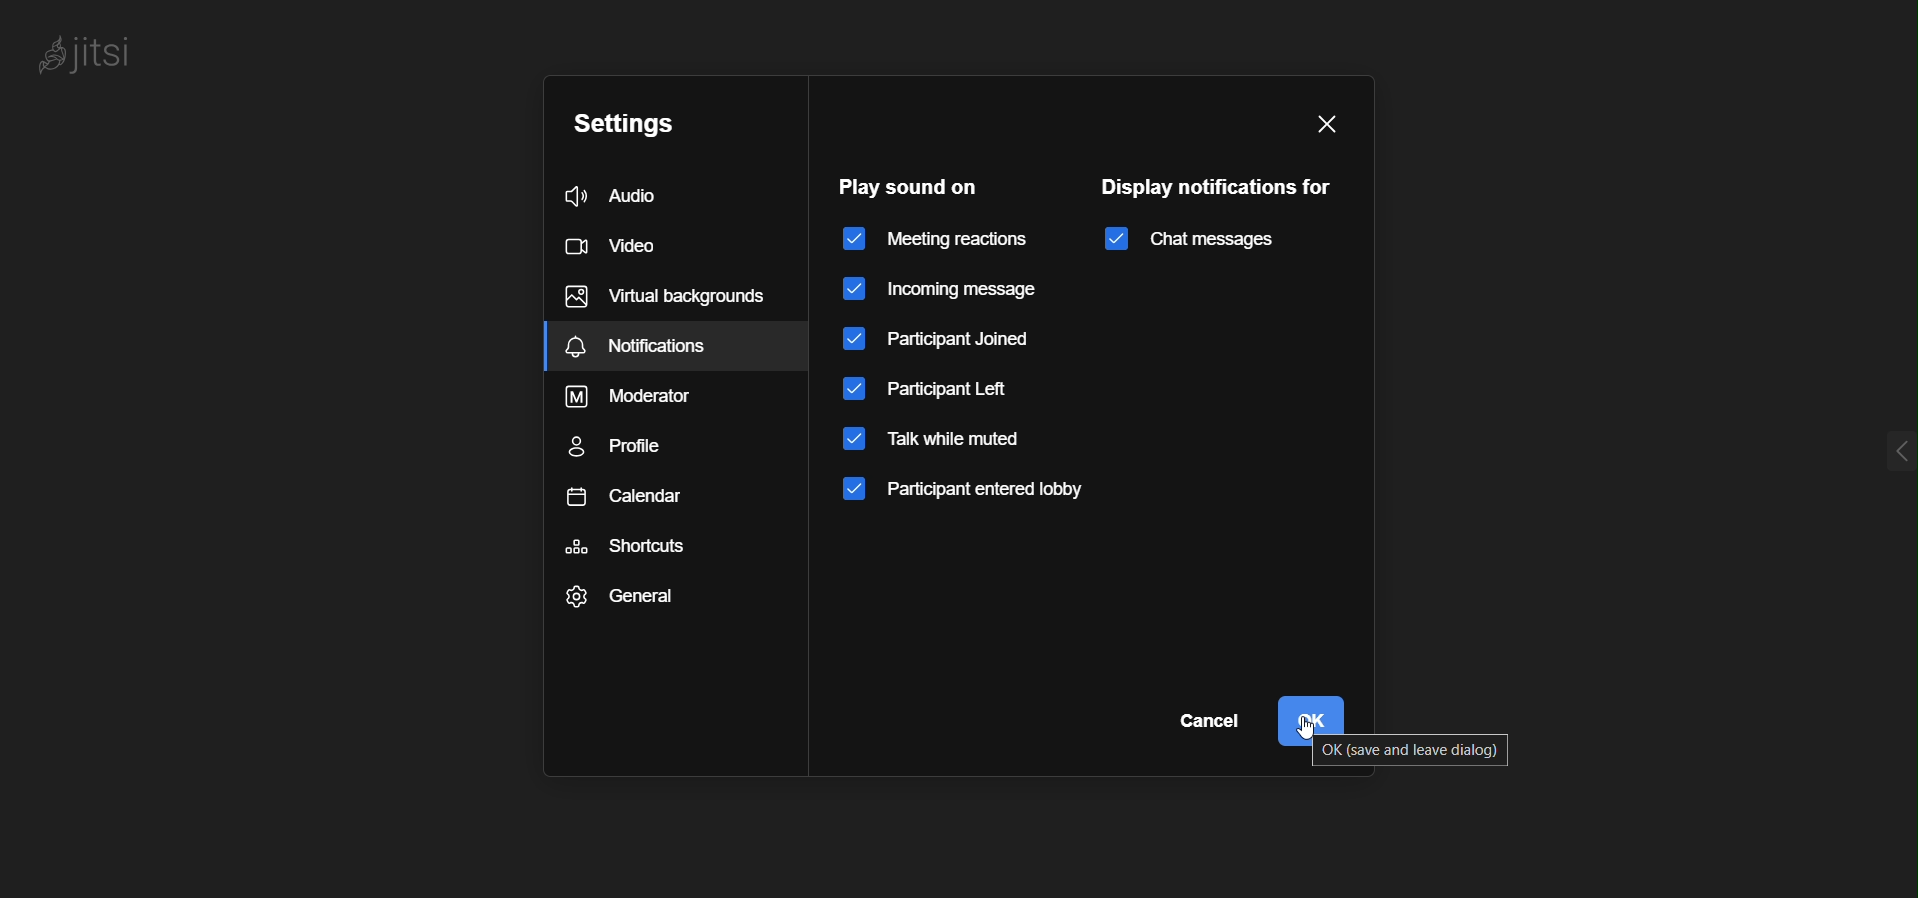 This screenshot has width=1918, height=898. What do you see at coordinates (1418, 752) in the screenshot?
I see `ok(save and leave dialog)` at bounding box center [1418, 752].